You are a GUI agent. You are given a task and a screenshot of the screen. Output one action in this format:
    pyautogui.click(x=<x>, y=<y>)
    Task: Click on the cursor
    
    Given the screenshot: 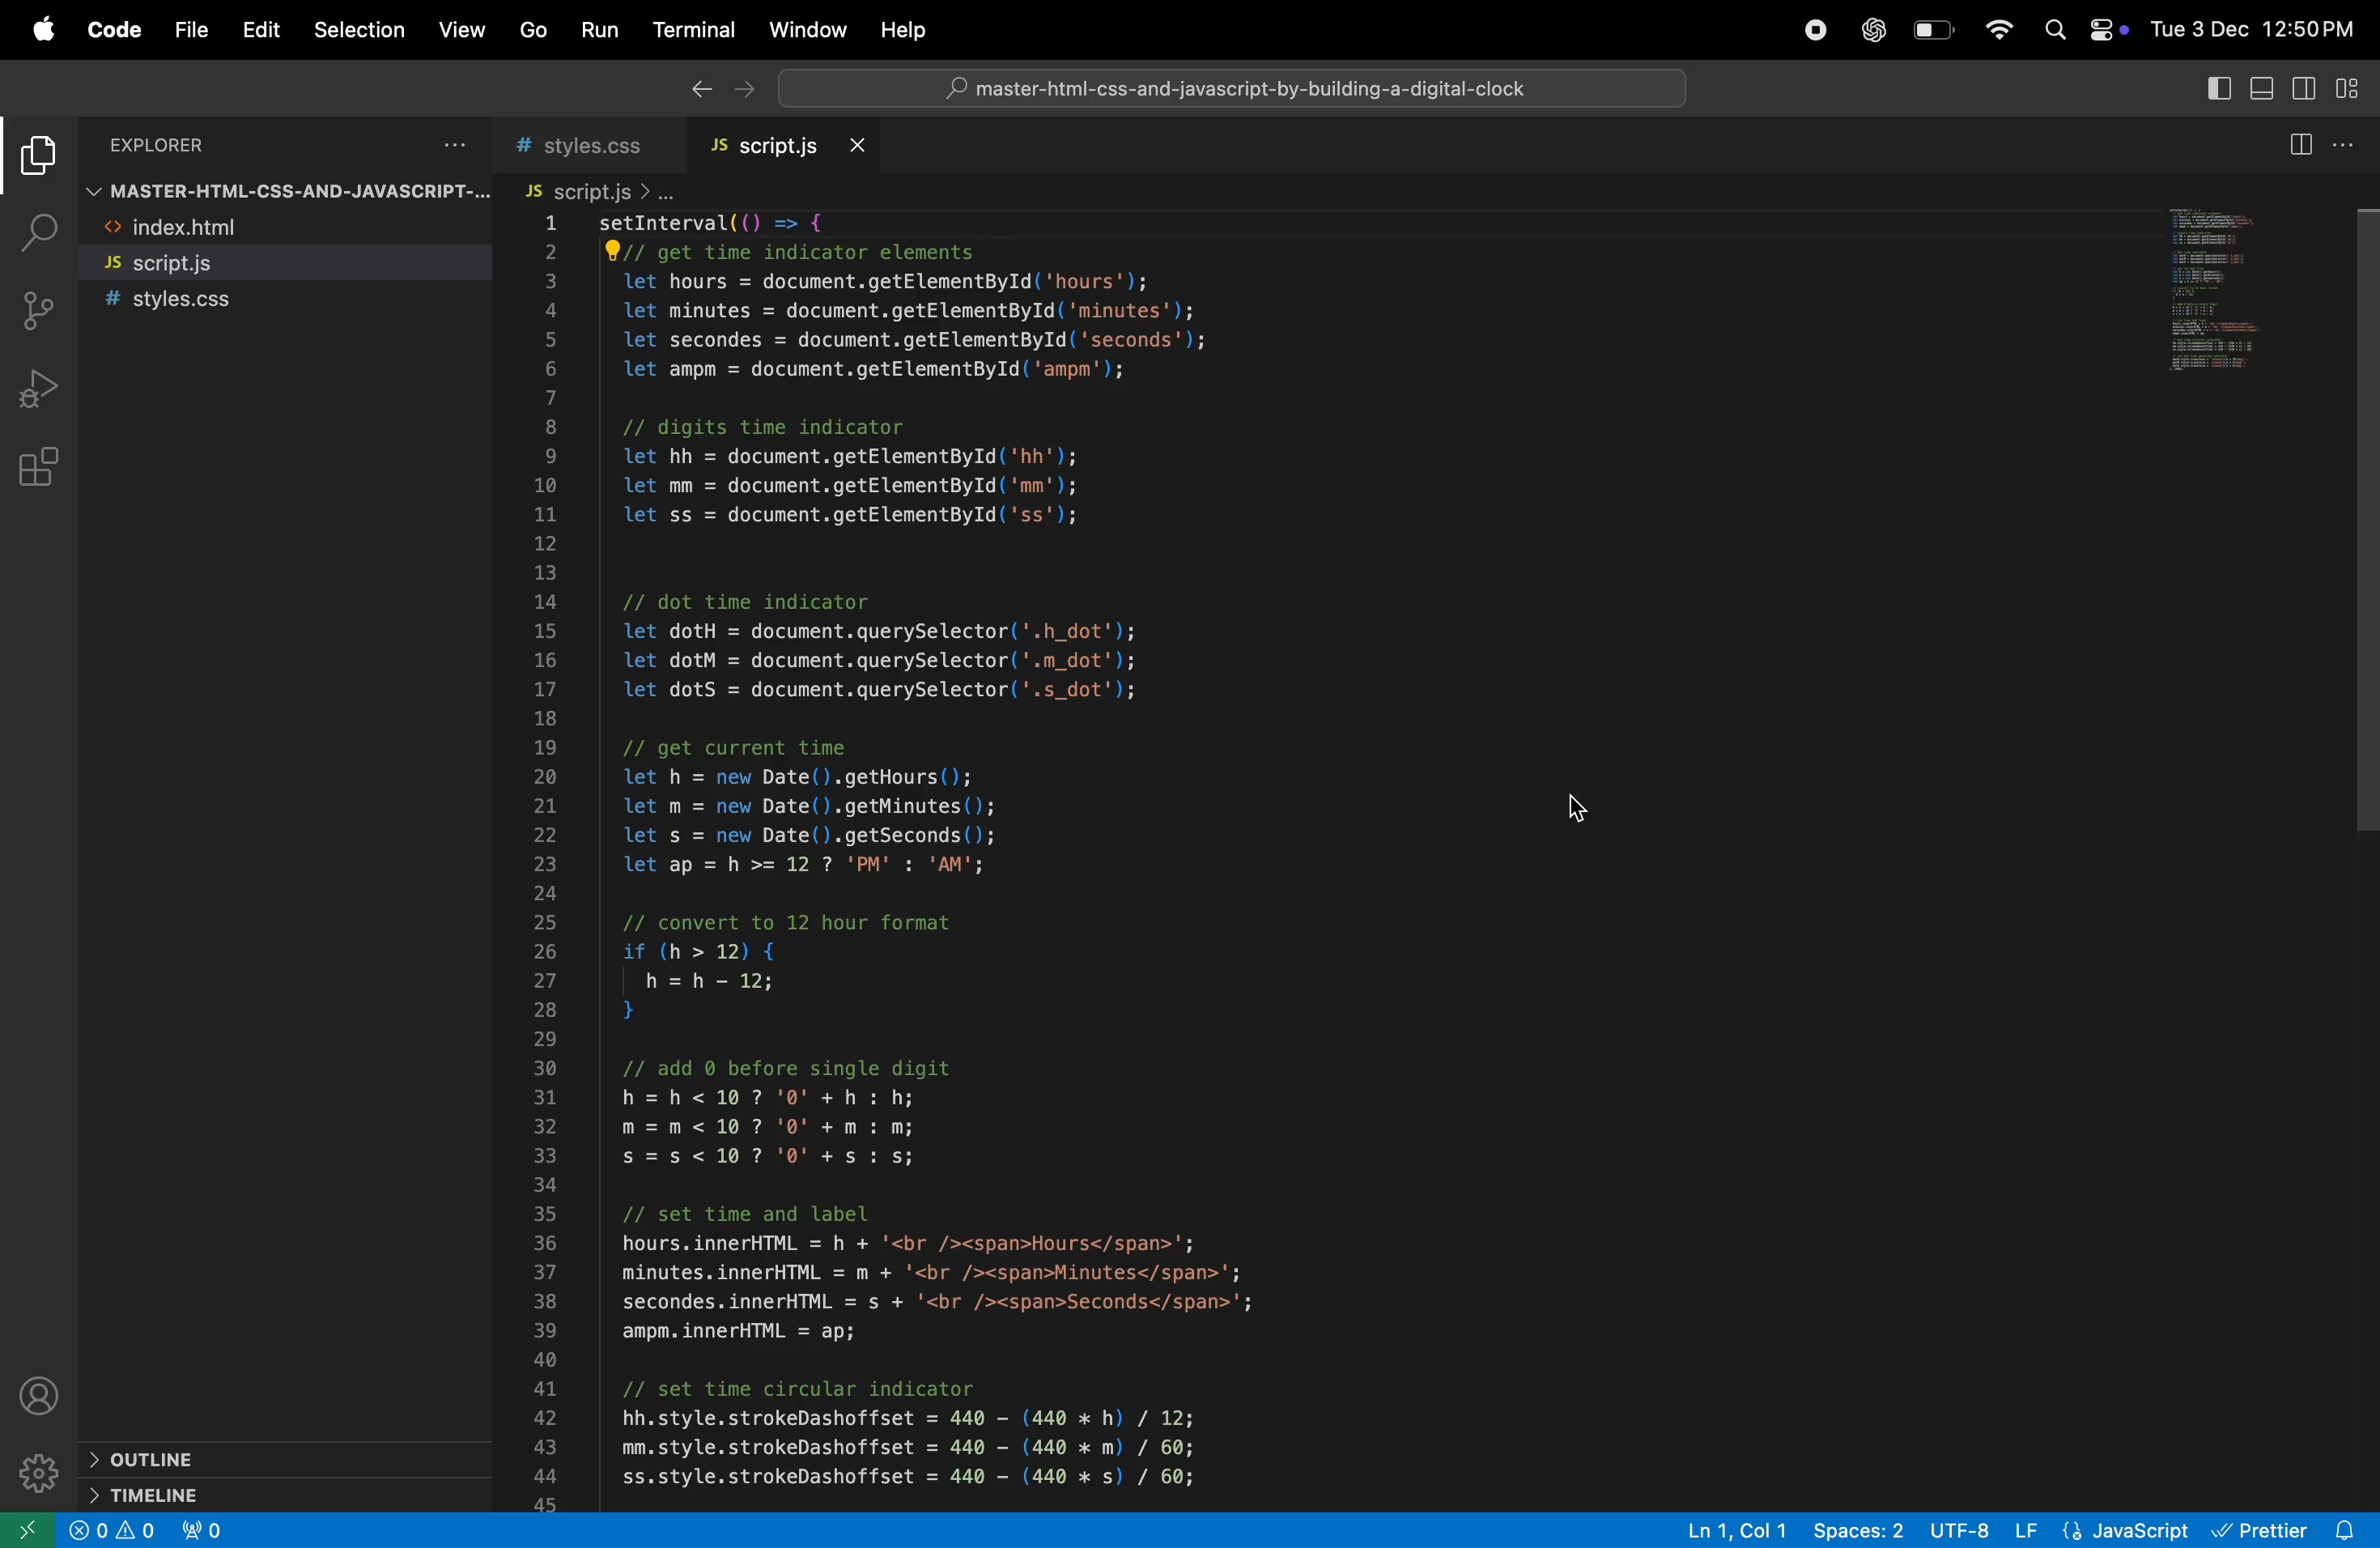 What is the action you would take?
    pyautogui.click(x=1594, y=804)
    